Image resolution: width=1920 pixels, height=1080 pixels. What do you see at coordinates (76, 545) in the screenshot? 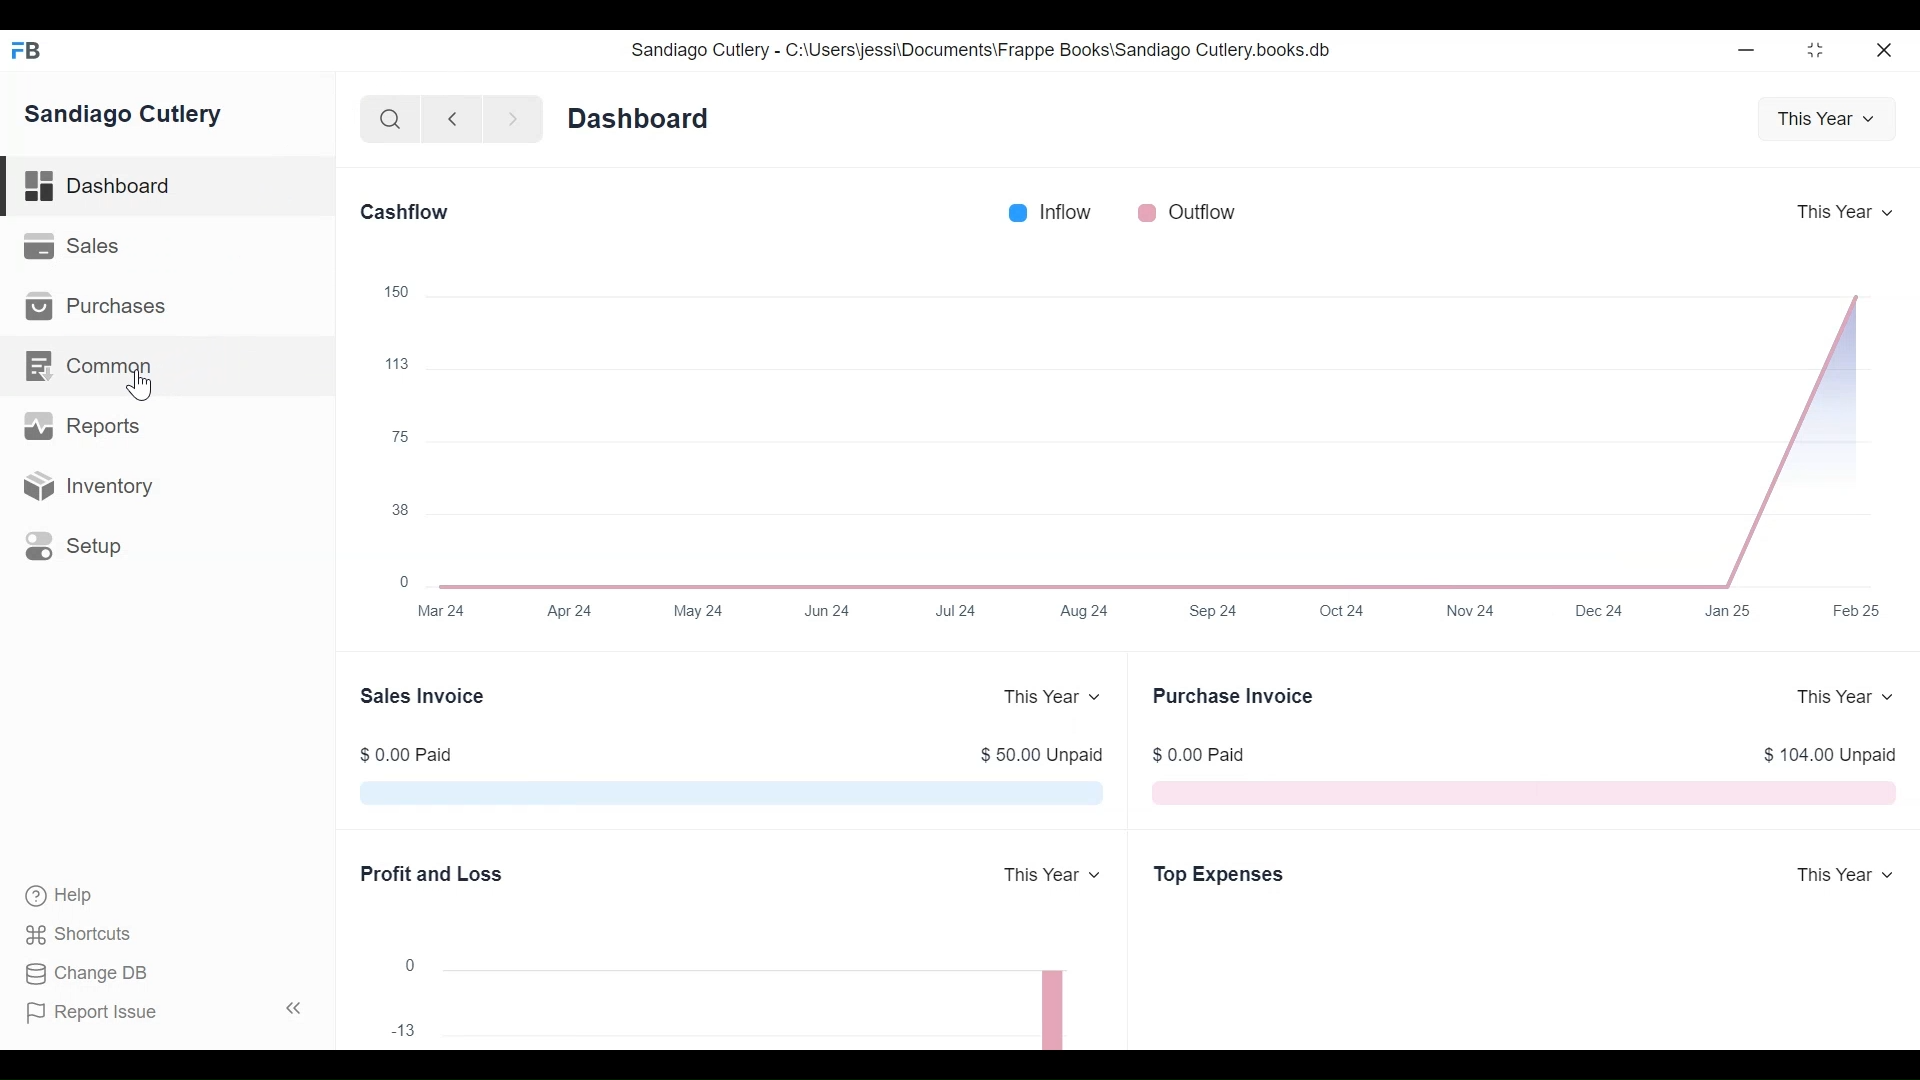
I see `Setup` at bounding box center [76, 545].